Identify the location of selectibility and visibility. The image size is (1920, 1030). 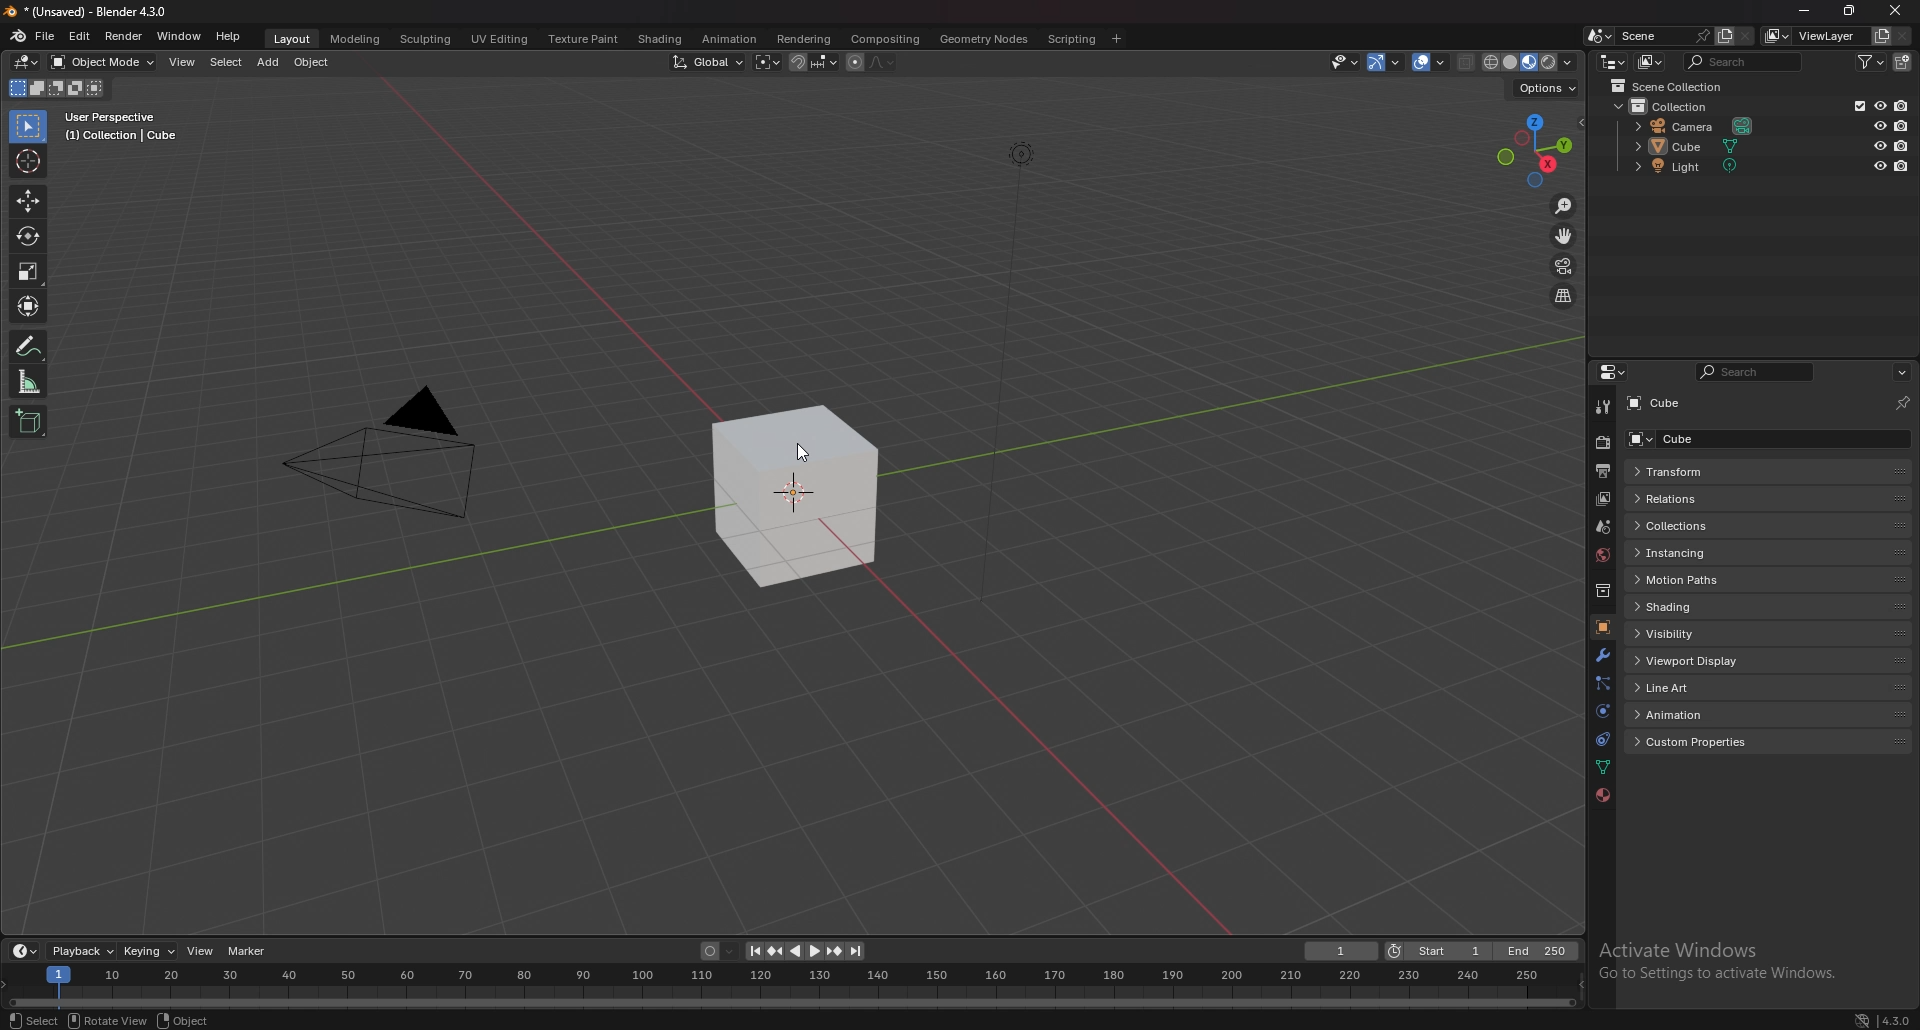
(1346, 63).